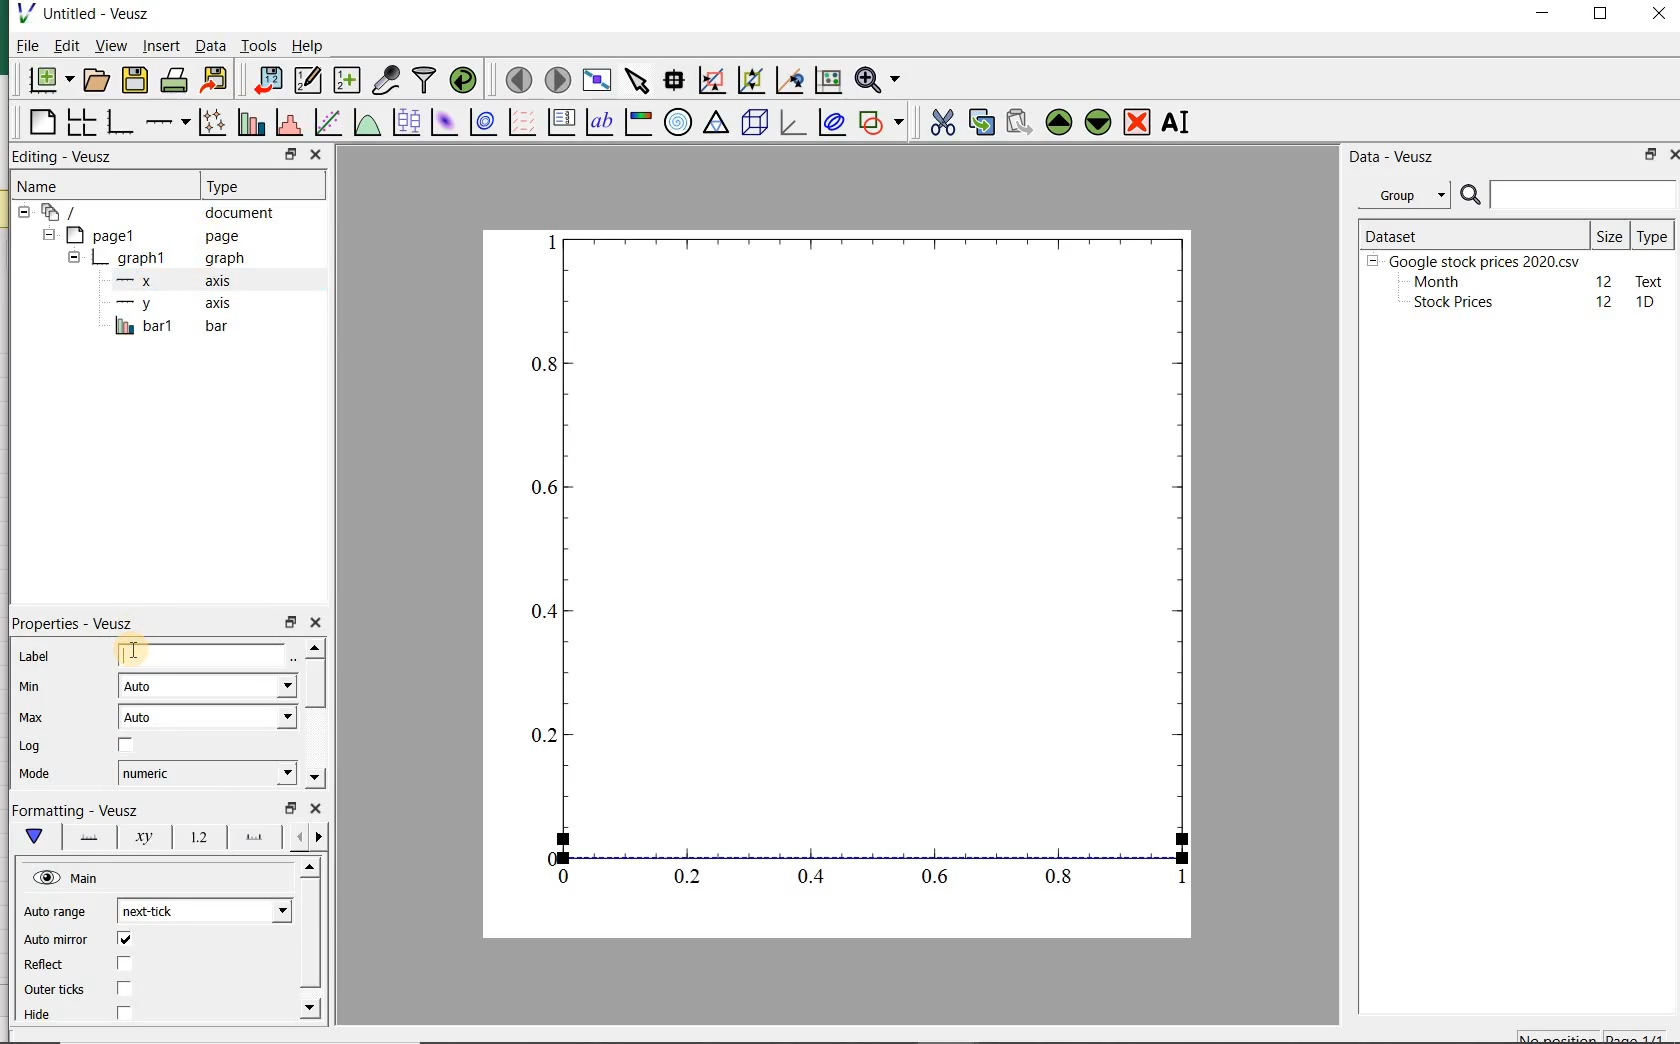 The image size is (1680, 1044). Describe the element at coordinates (307, 80) in the screenshot. I see `edit and enter new datasets` at that location.